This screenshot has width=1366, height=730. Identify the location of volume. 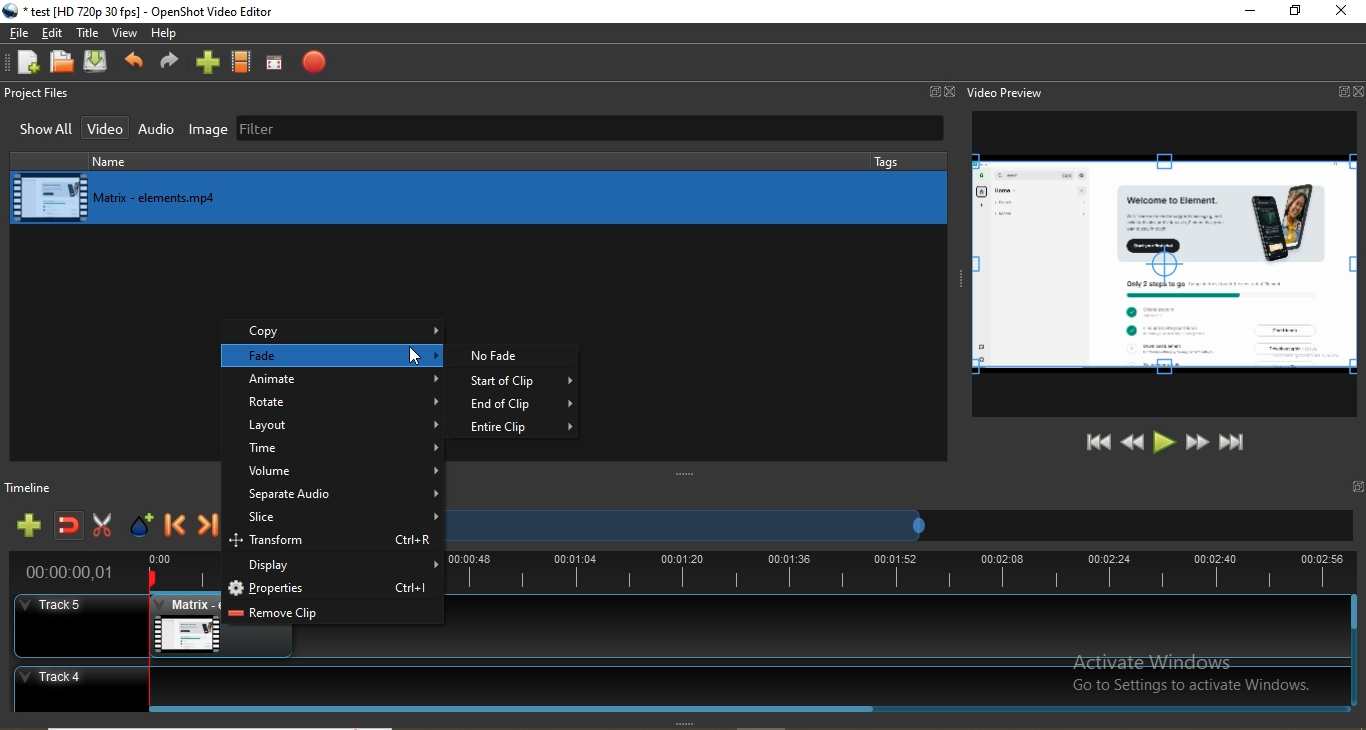
(335, 472).